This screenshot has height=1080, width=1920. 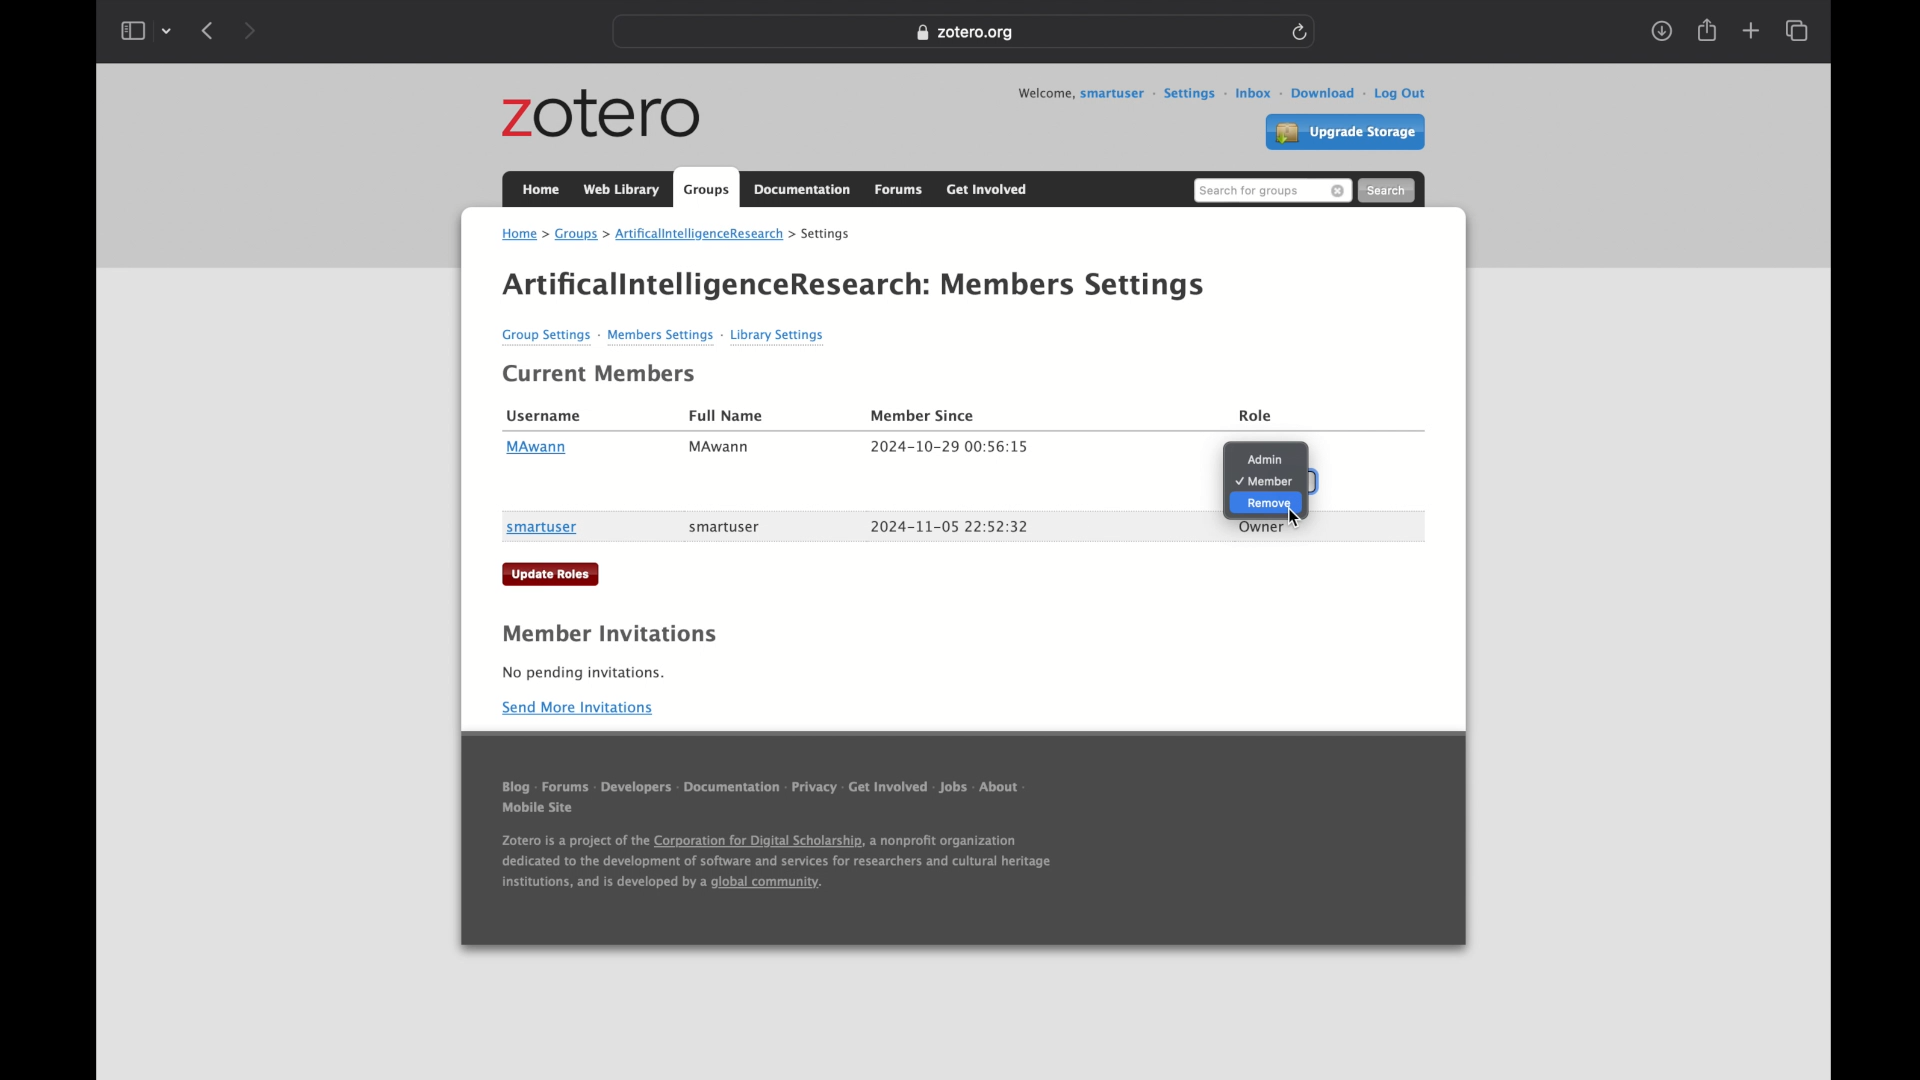 What do you see at coordinates (950, 526) in the screenshot?
I see `member since date` at bounding box center [950, 526].